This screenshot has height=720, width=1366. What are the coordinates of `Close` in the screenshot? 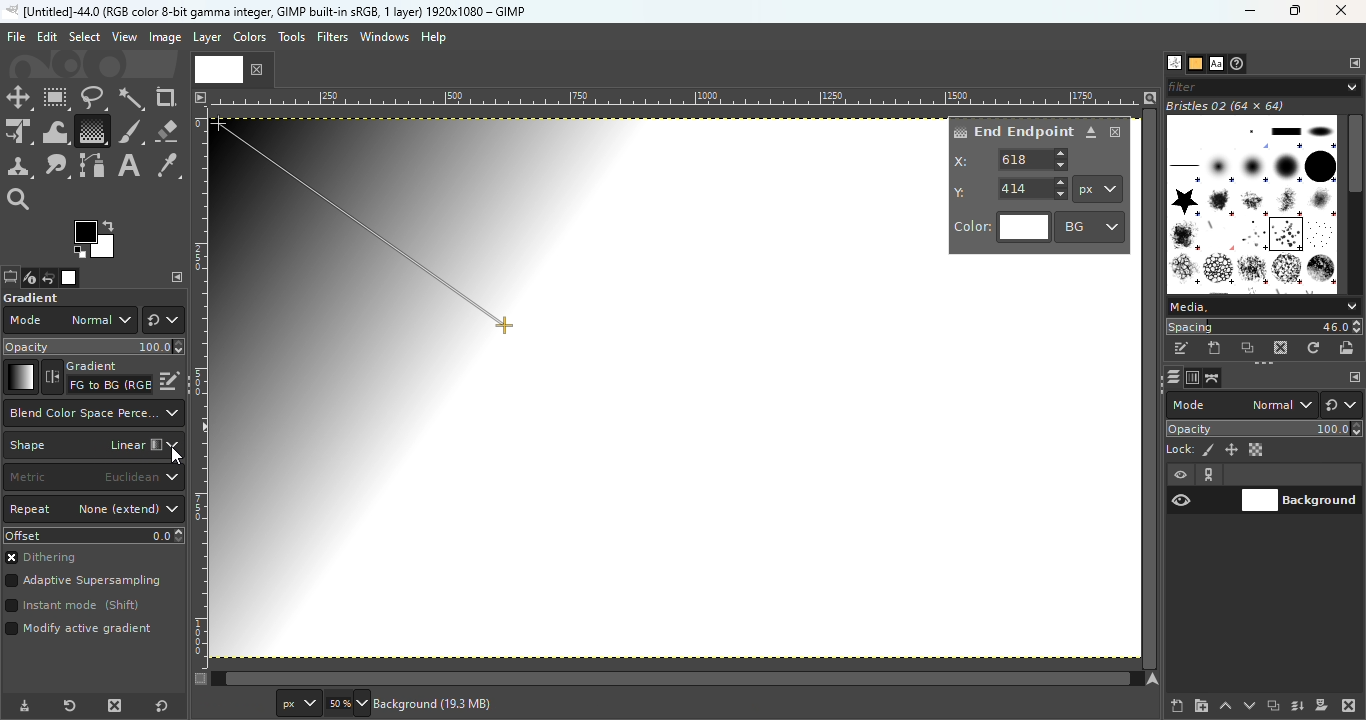 It's located at (1343, 12).